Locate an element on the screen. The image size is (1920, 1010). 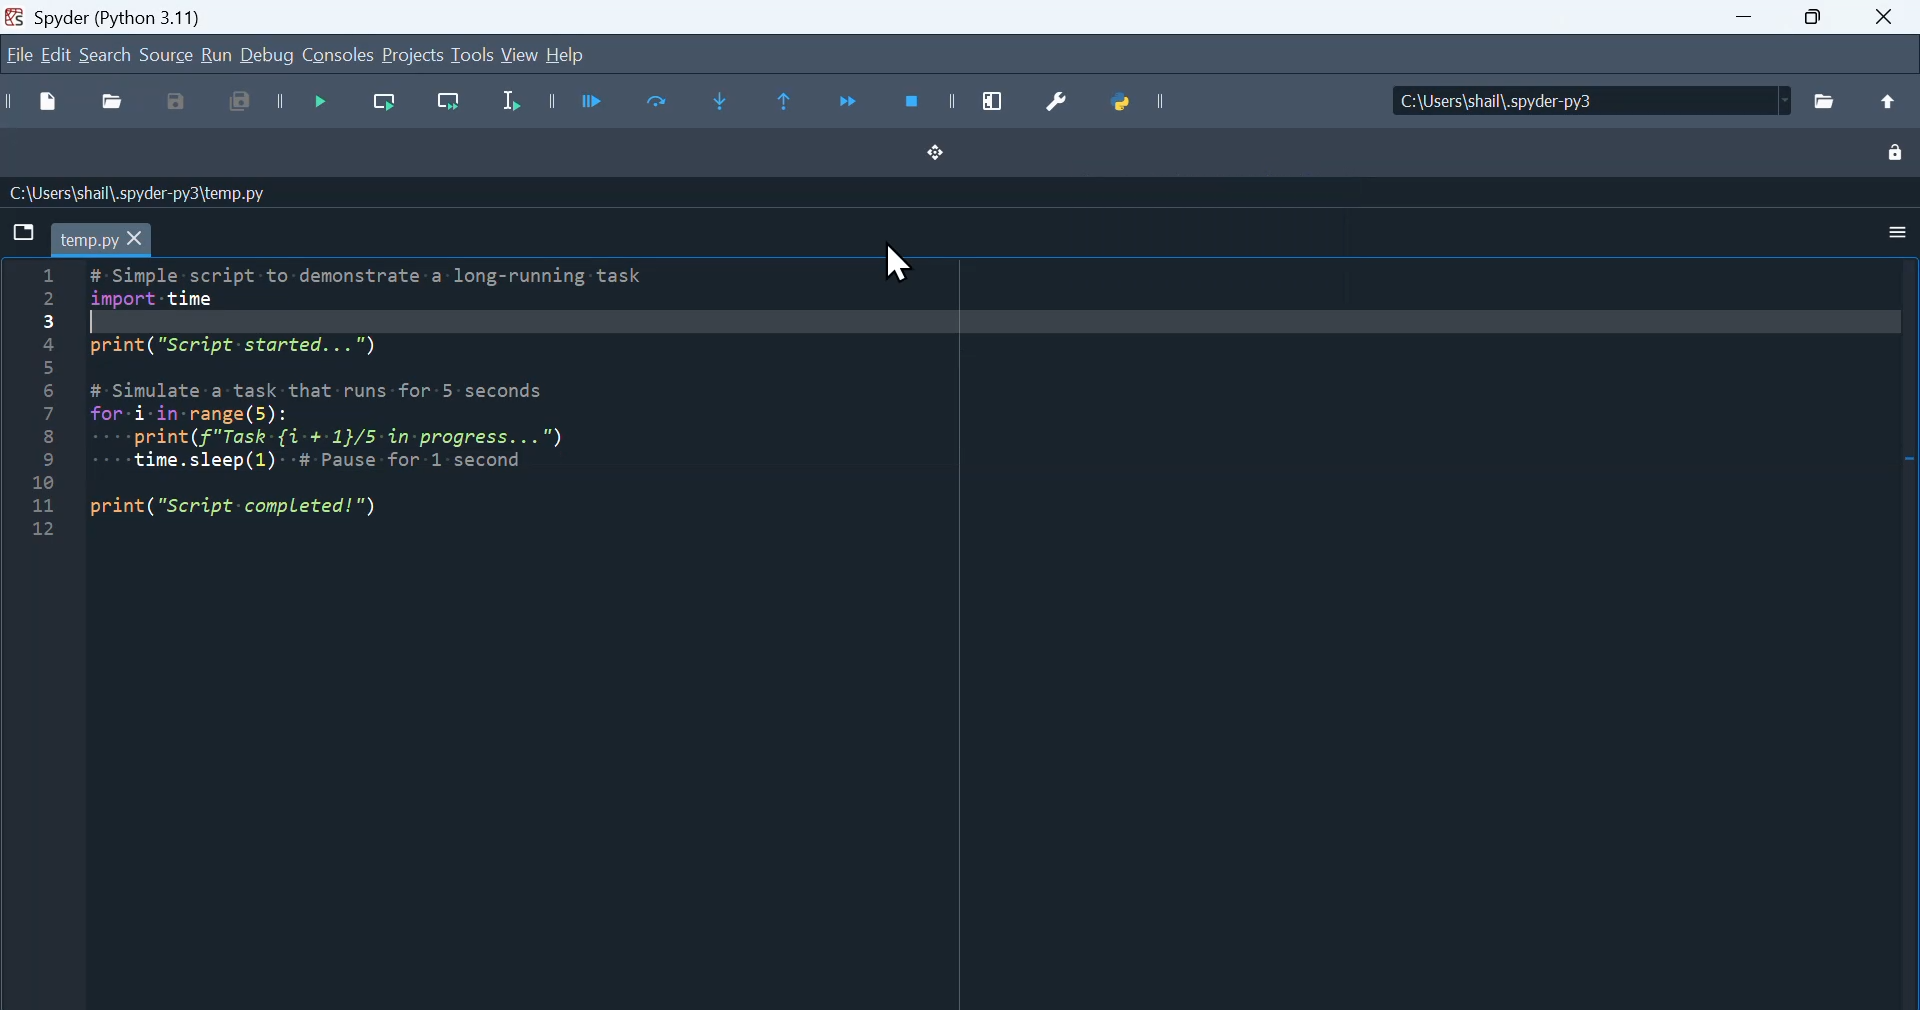
New file is located at coordinates (37, 105).